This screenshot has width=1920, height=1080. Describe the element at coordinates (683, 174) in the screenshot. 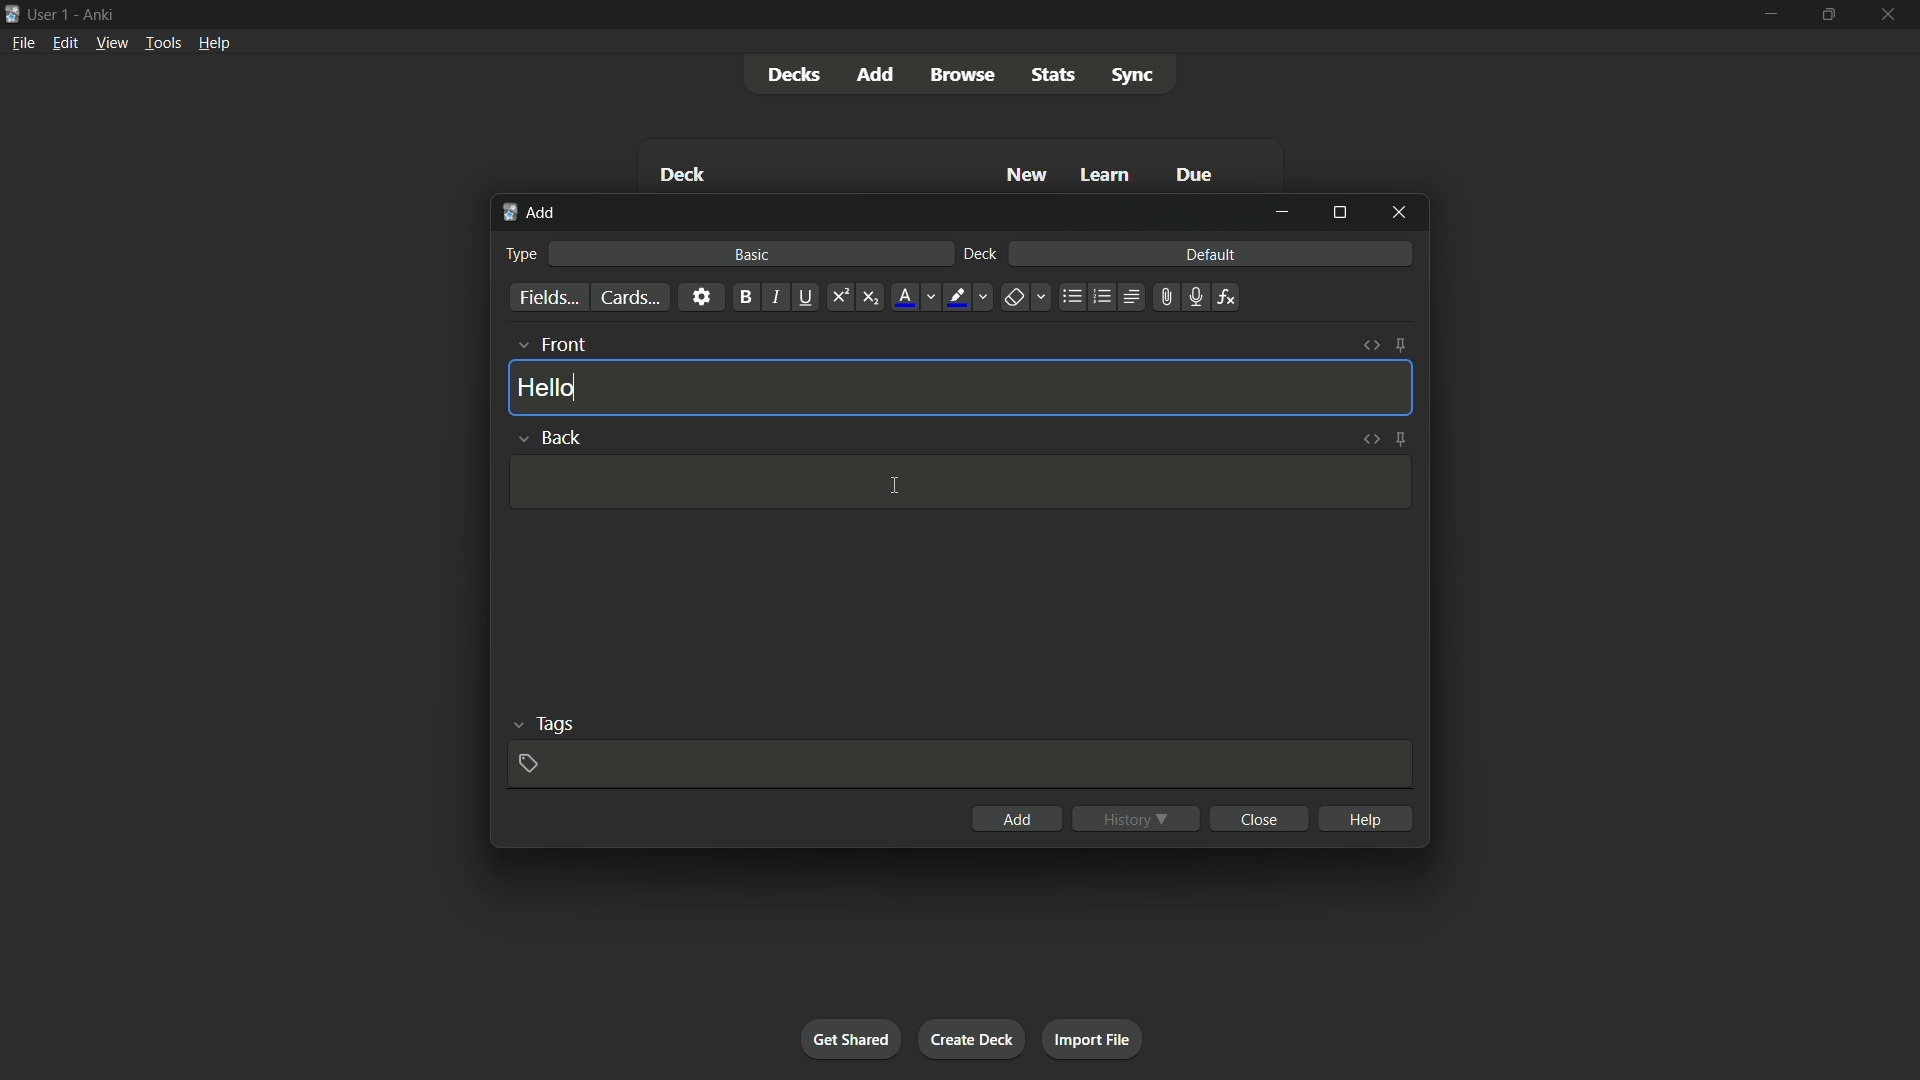

I see `deck` at that location.